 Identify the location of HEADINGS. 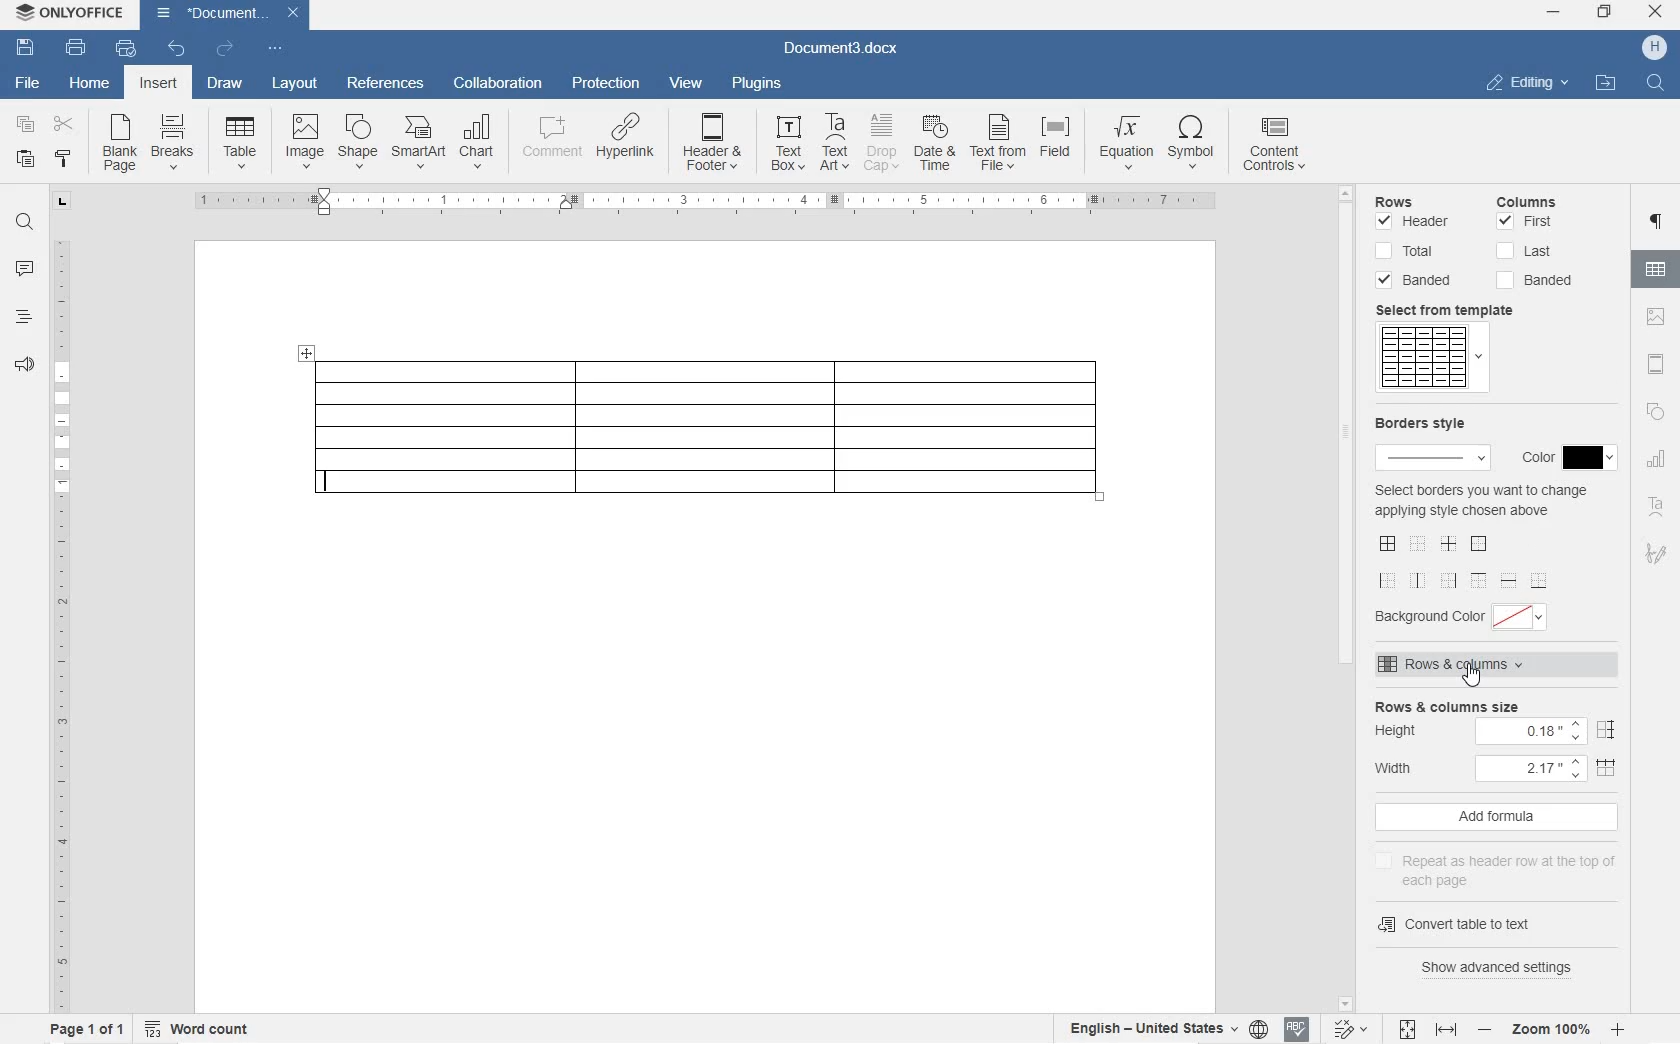
(21, 318).